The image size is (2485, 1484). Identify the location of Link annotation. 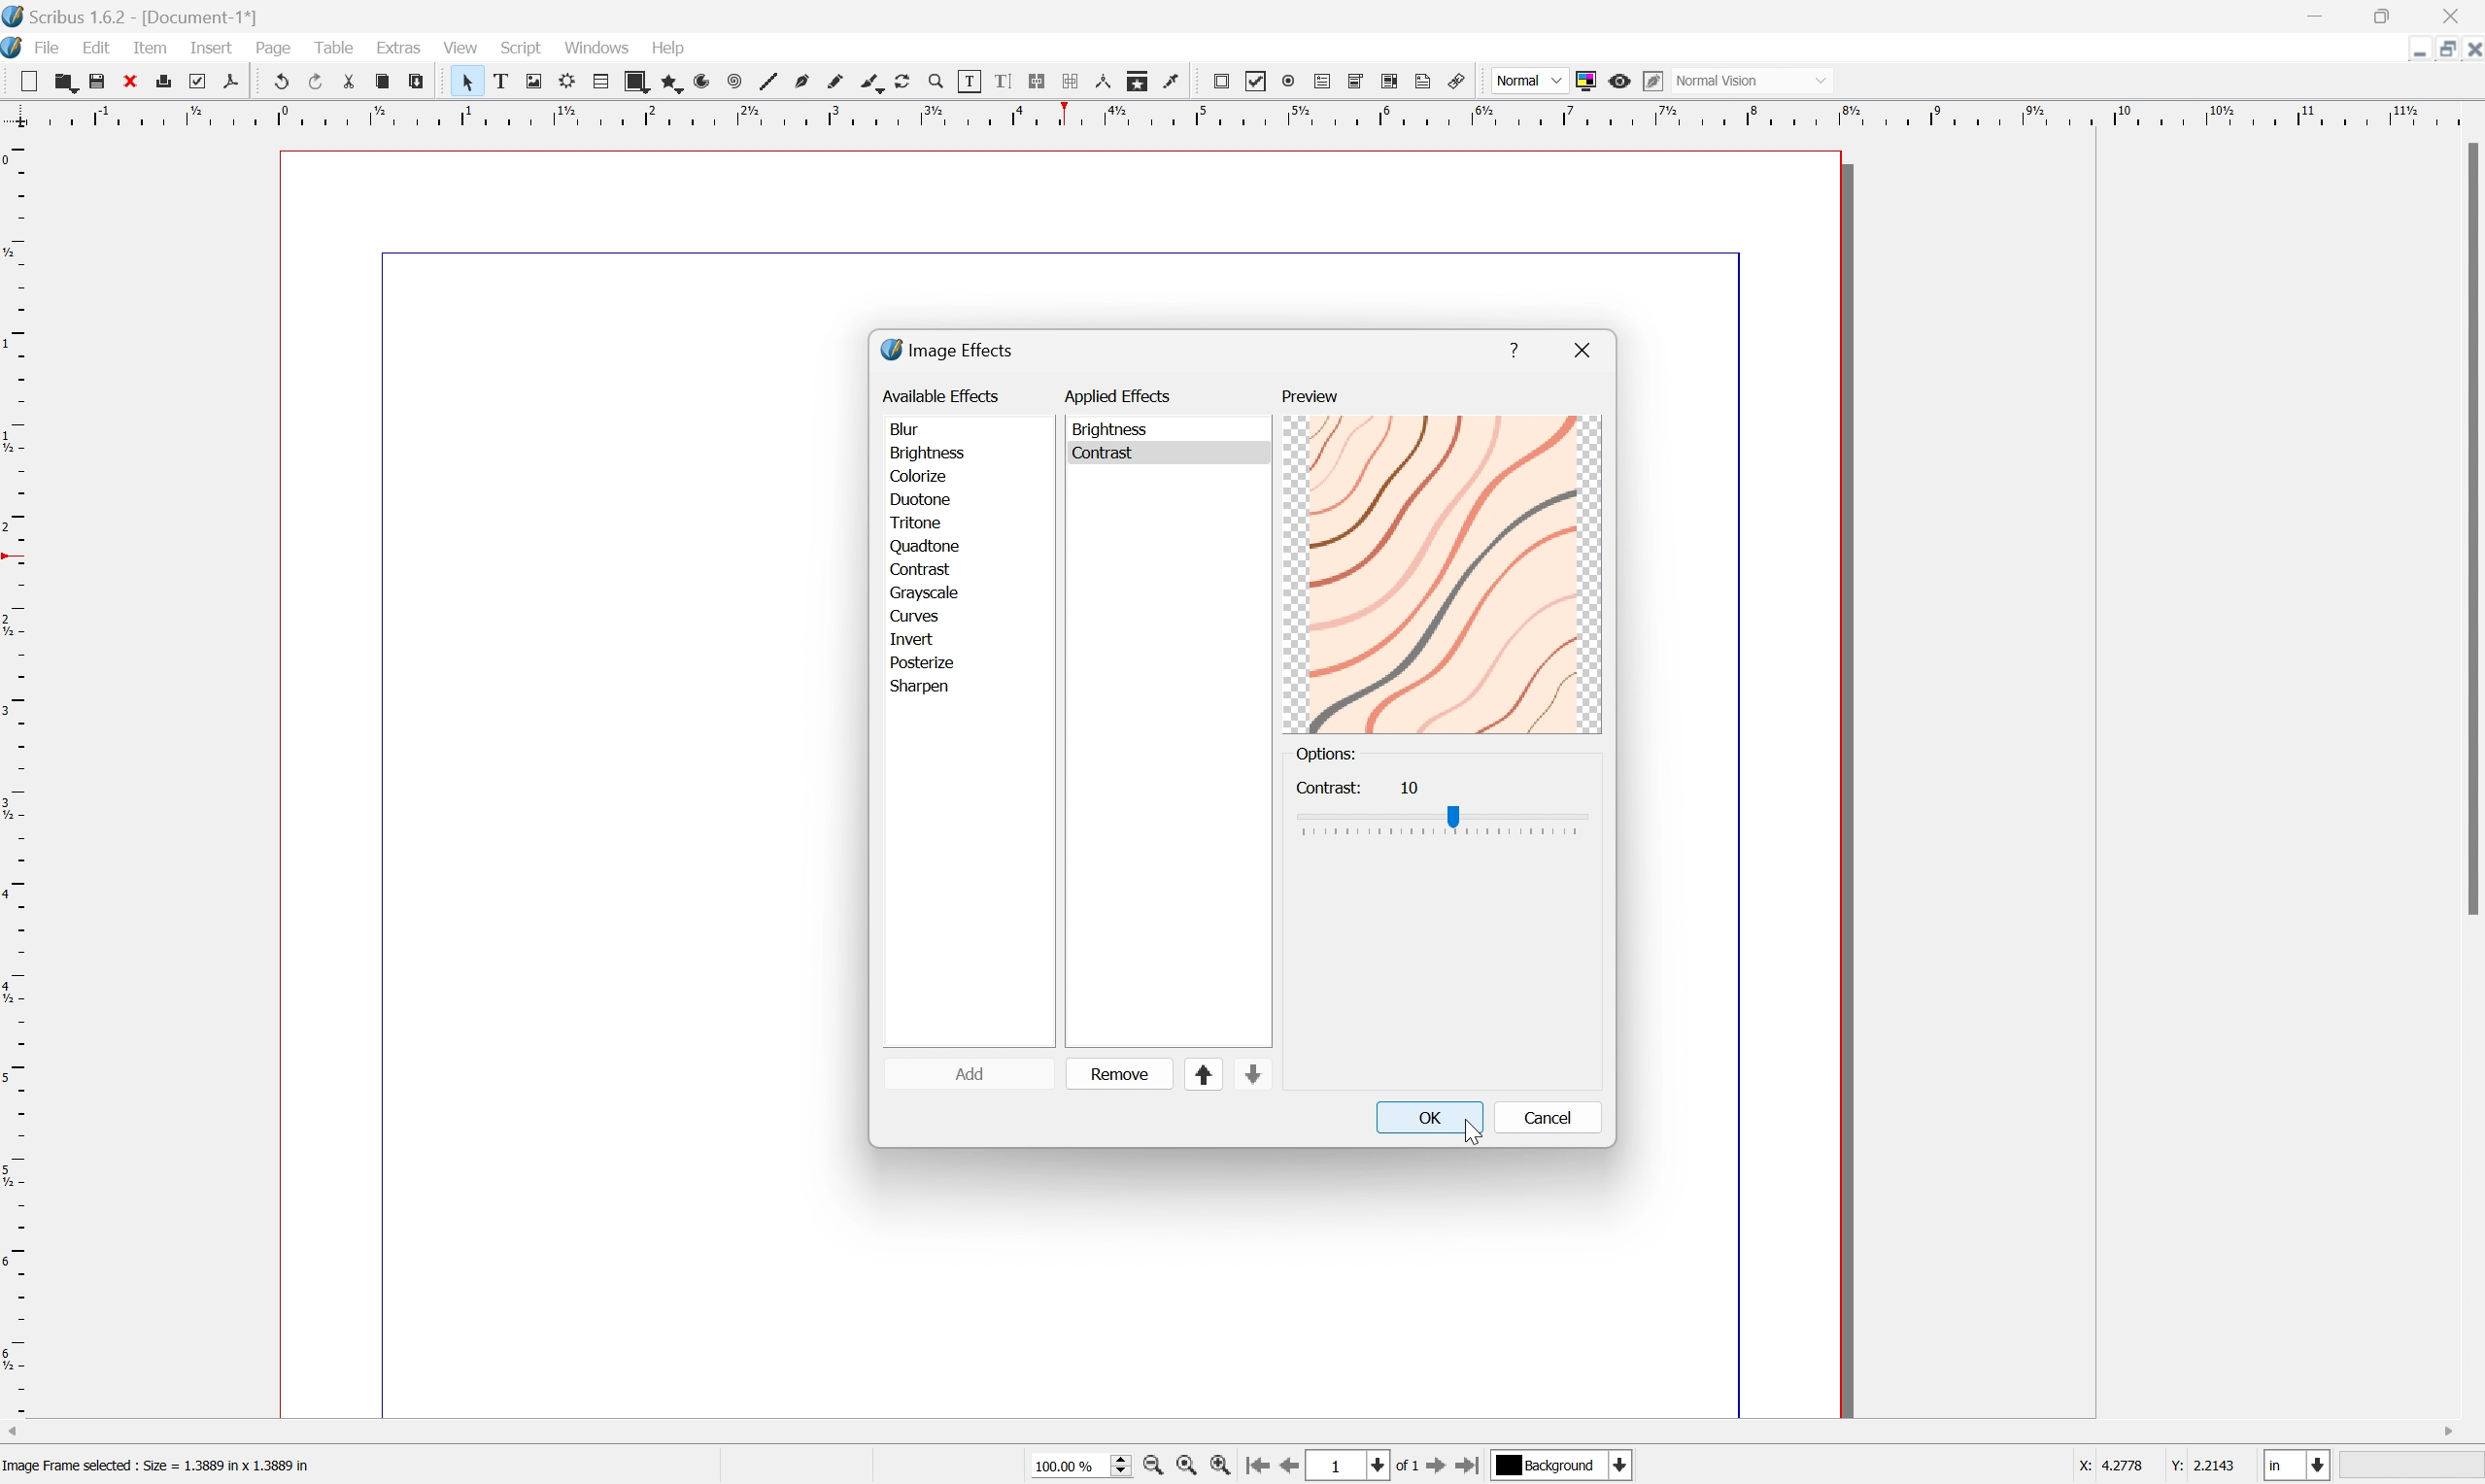
(1461, 77).